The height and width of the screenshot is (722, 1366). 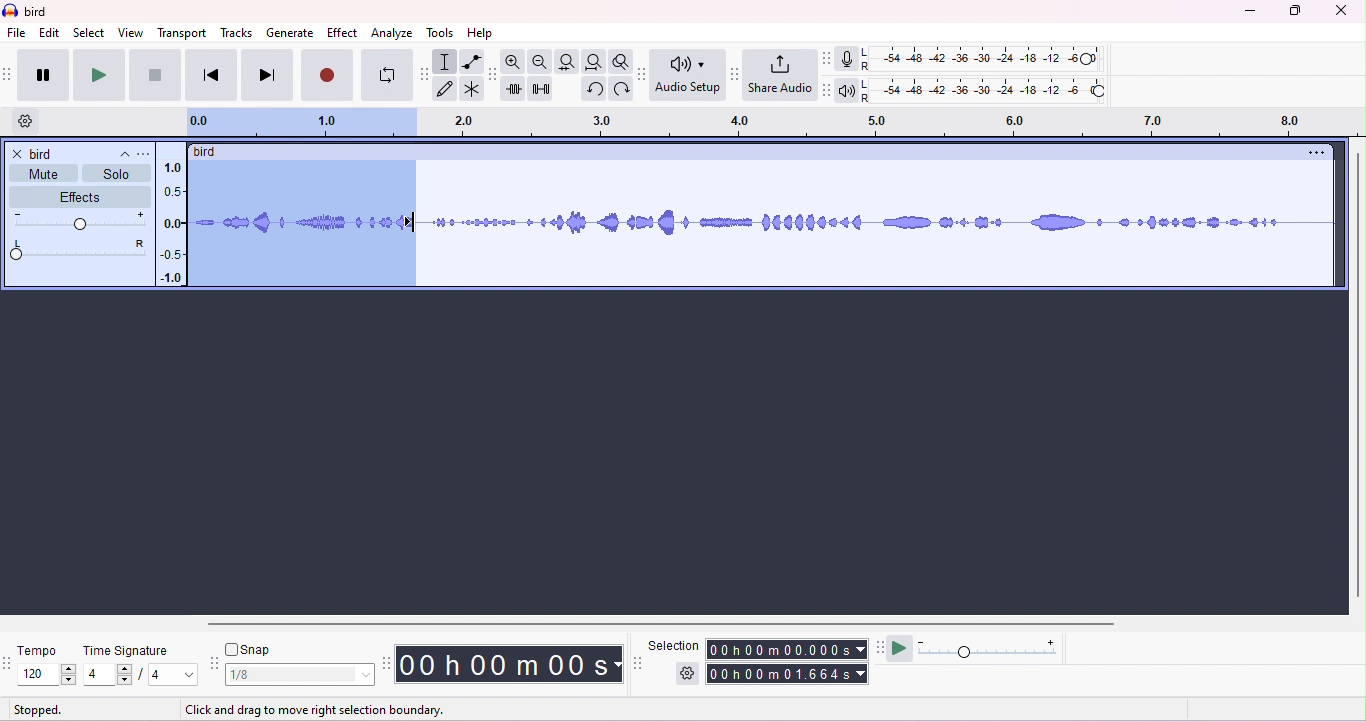 What do you see at coordinates (326, 75) in the screenshot?
I see `record` at bounding box center [326, 75].